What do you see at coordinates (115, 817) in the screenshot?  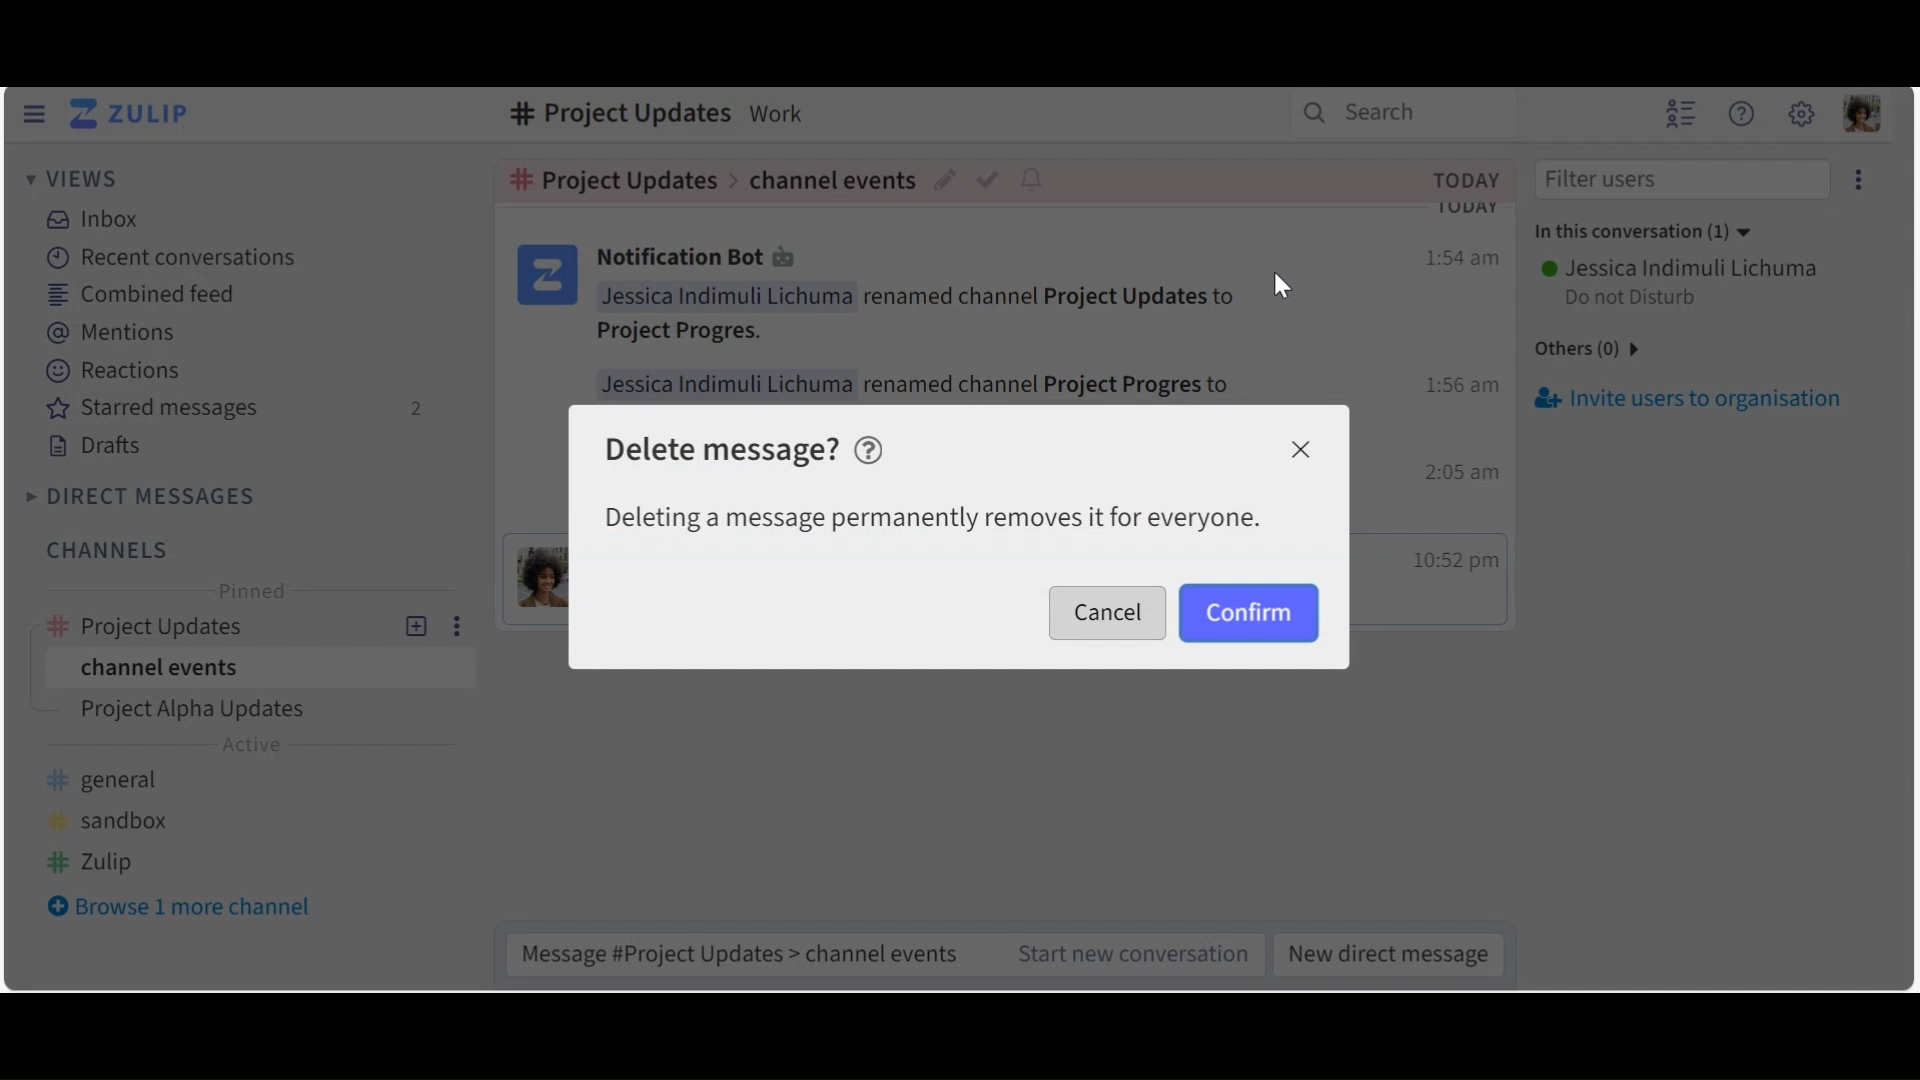 I see `sandbox` at bounding box center [115, 817].